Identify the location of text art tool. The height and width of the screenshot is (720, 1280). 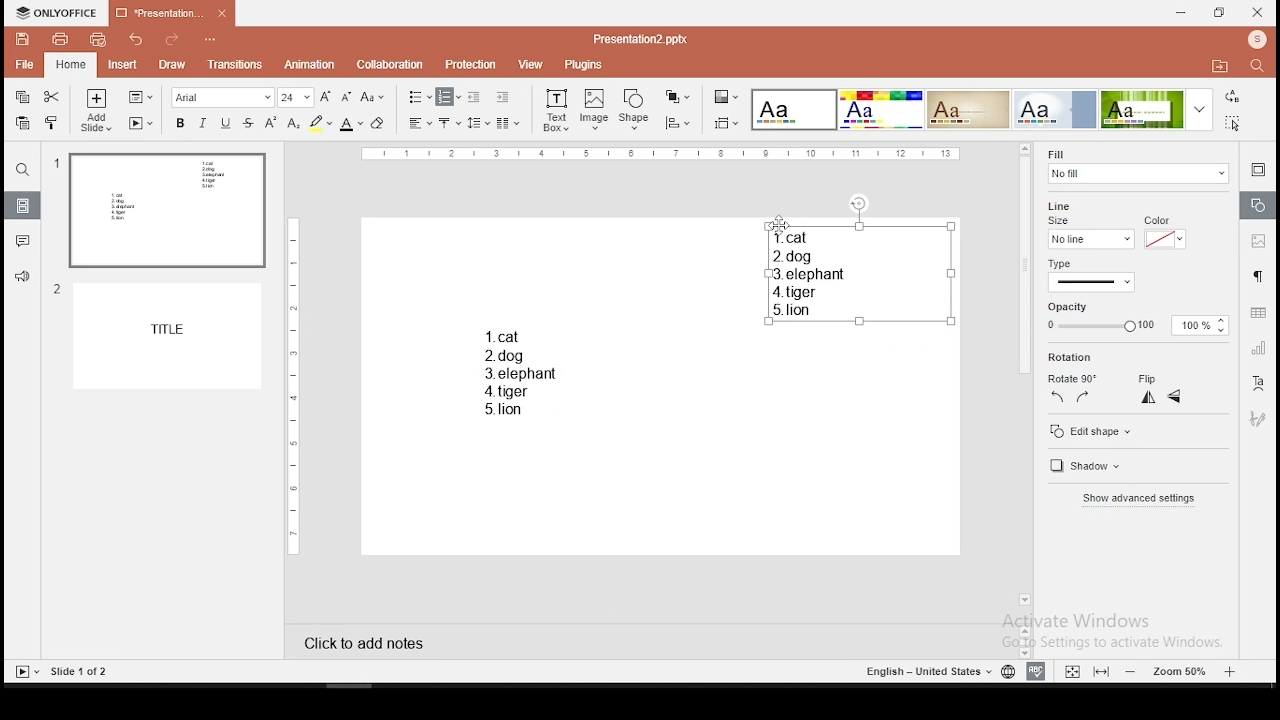
(1260, 386).